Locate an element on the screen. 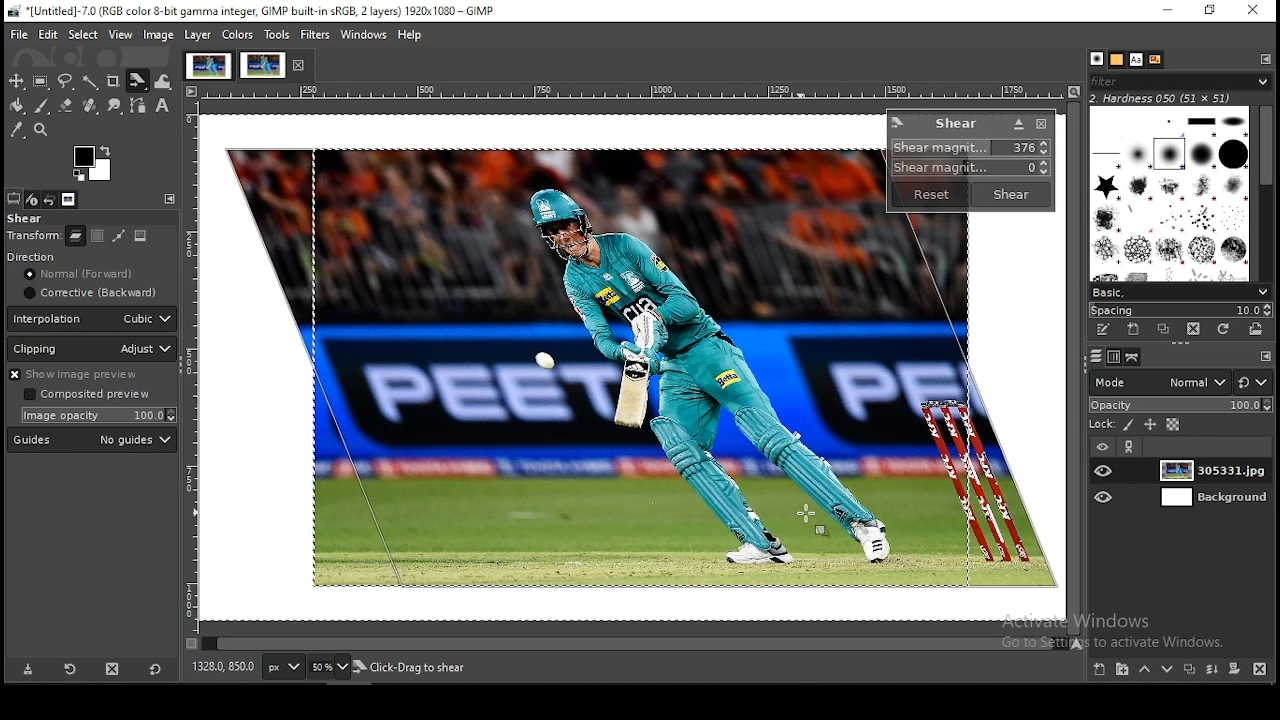 The height and width of the screenshot is (720, 1280). layer is located at coordinates (1210, 471).